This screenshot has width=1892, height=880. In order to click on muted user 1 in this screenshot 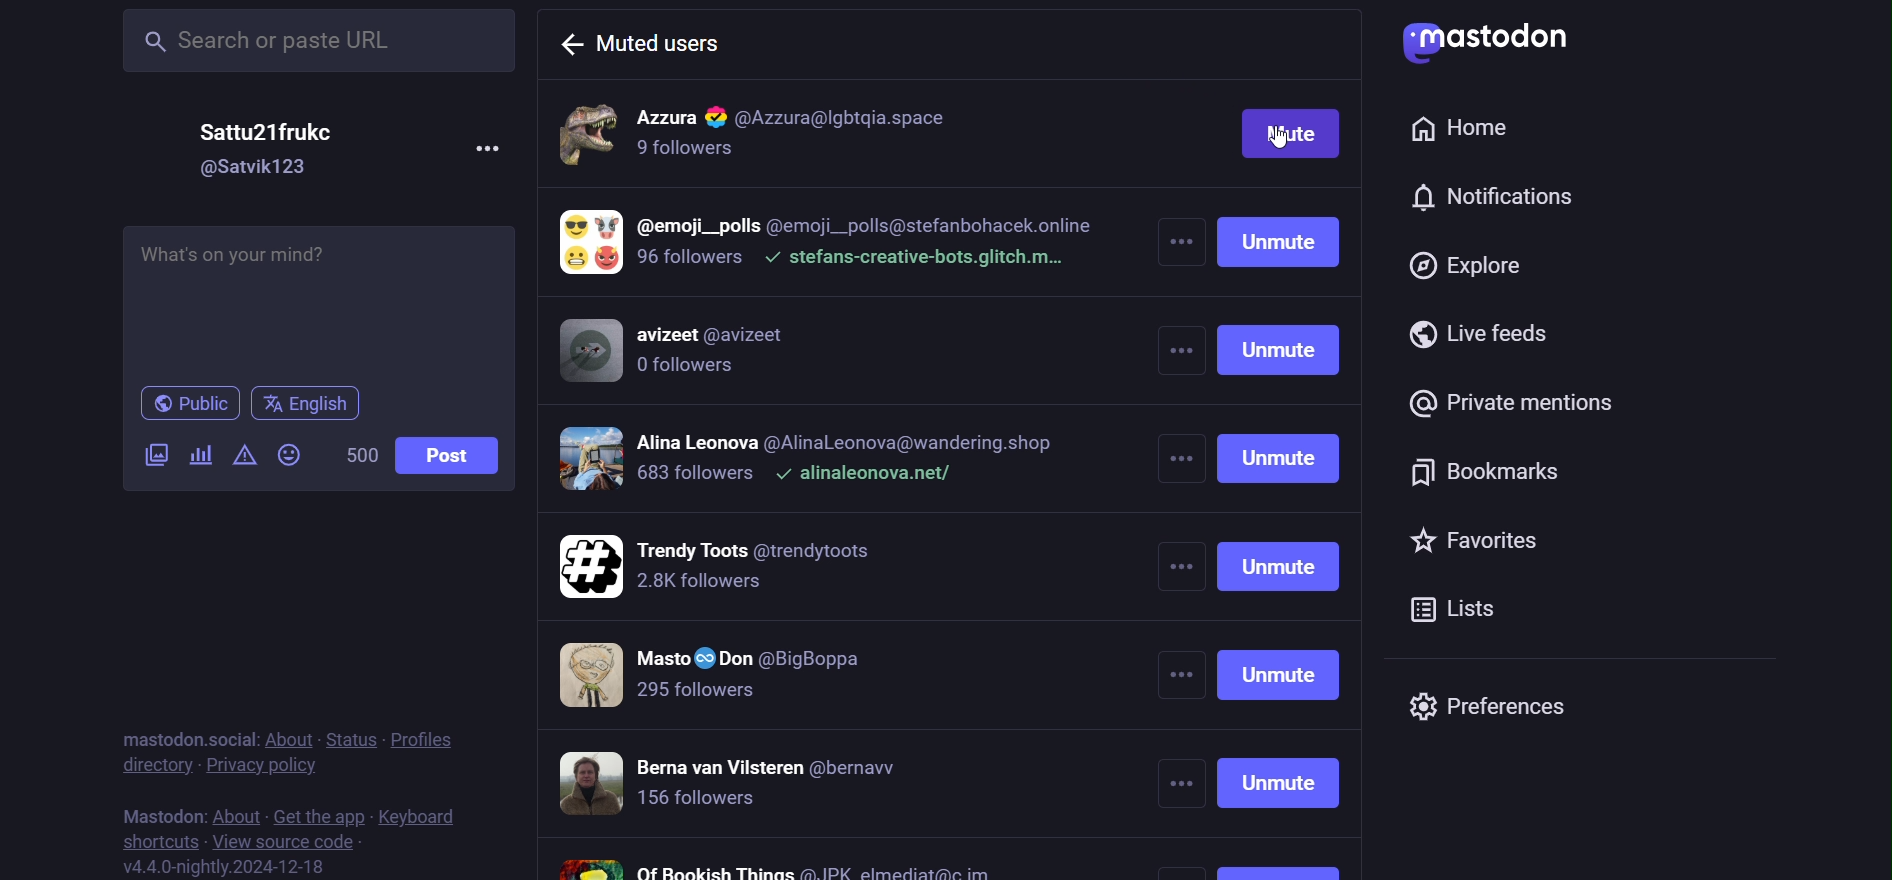, I will do `click(824, 136)`.